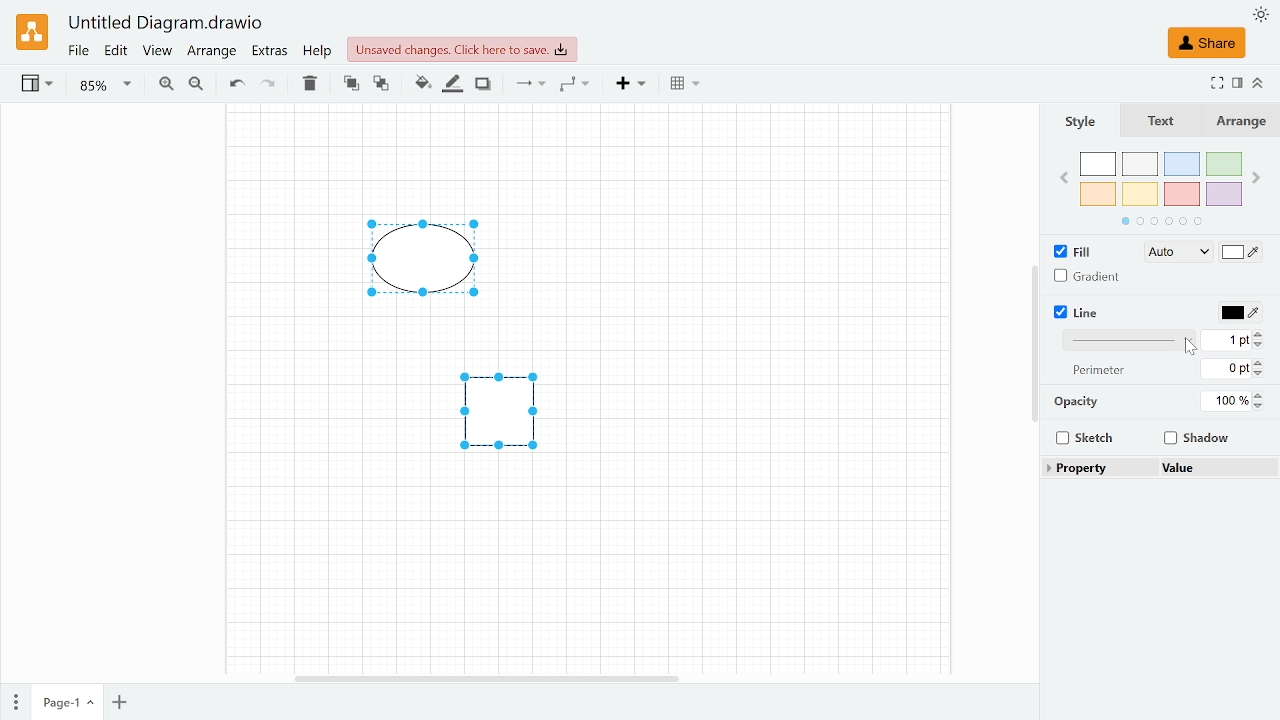  What do you see at coordinates (1156, 120) in the screenshot?
I see `text` at bounding box center [1156, 120].